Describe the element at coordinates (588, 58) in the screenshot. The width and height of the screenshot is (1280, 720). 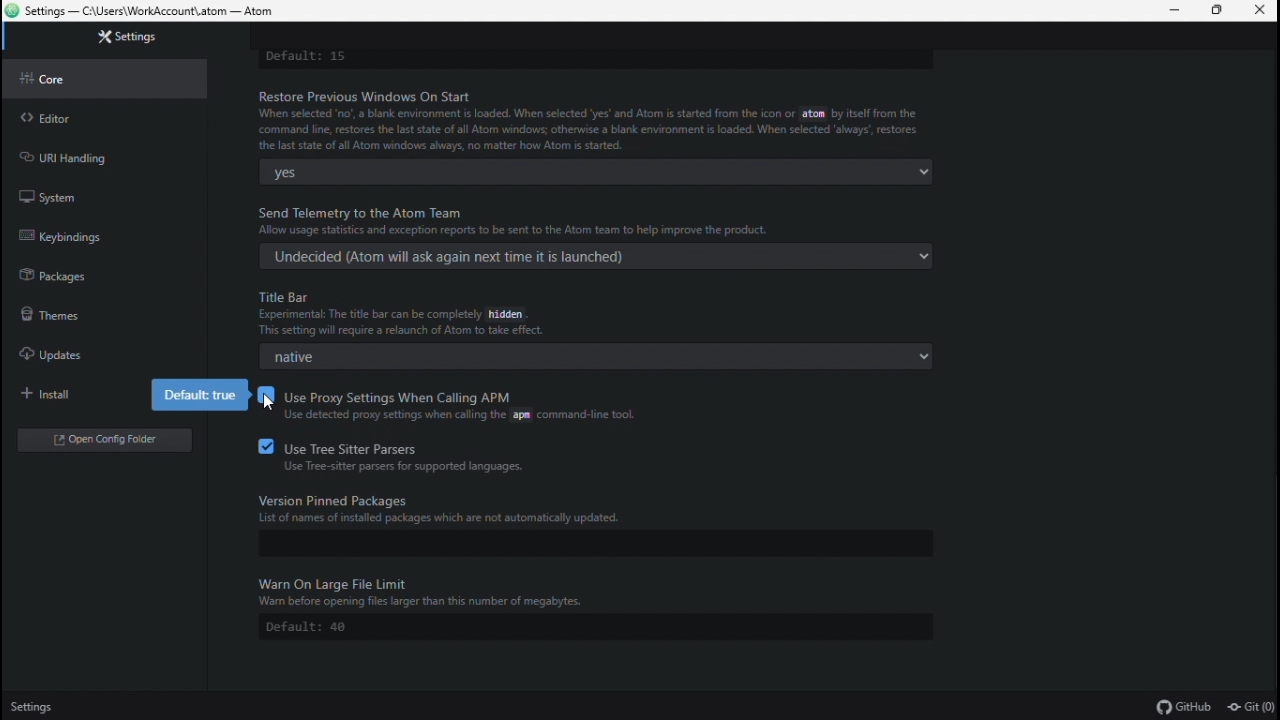
I see `Default: 15` at that location.